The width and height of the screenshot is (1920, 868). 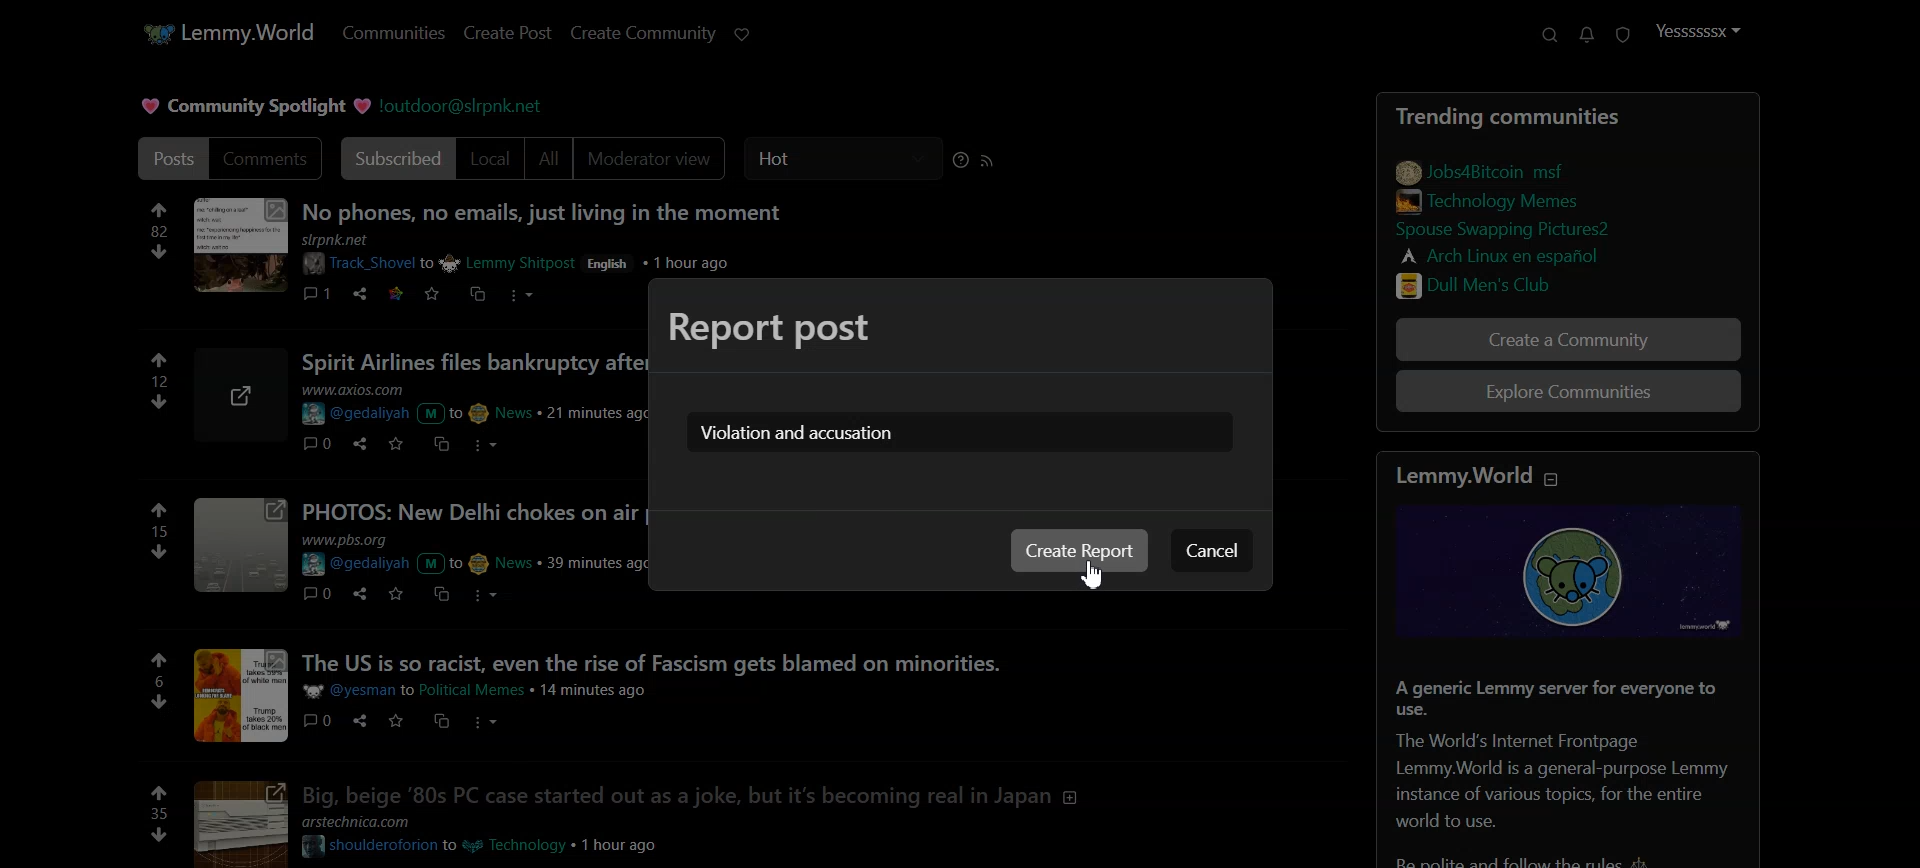 What do you see at coordinates (443, 720) in the screenshot?
I see `cross post` at bounding box center [443, 720].